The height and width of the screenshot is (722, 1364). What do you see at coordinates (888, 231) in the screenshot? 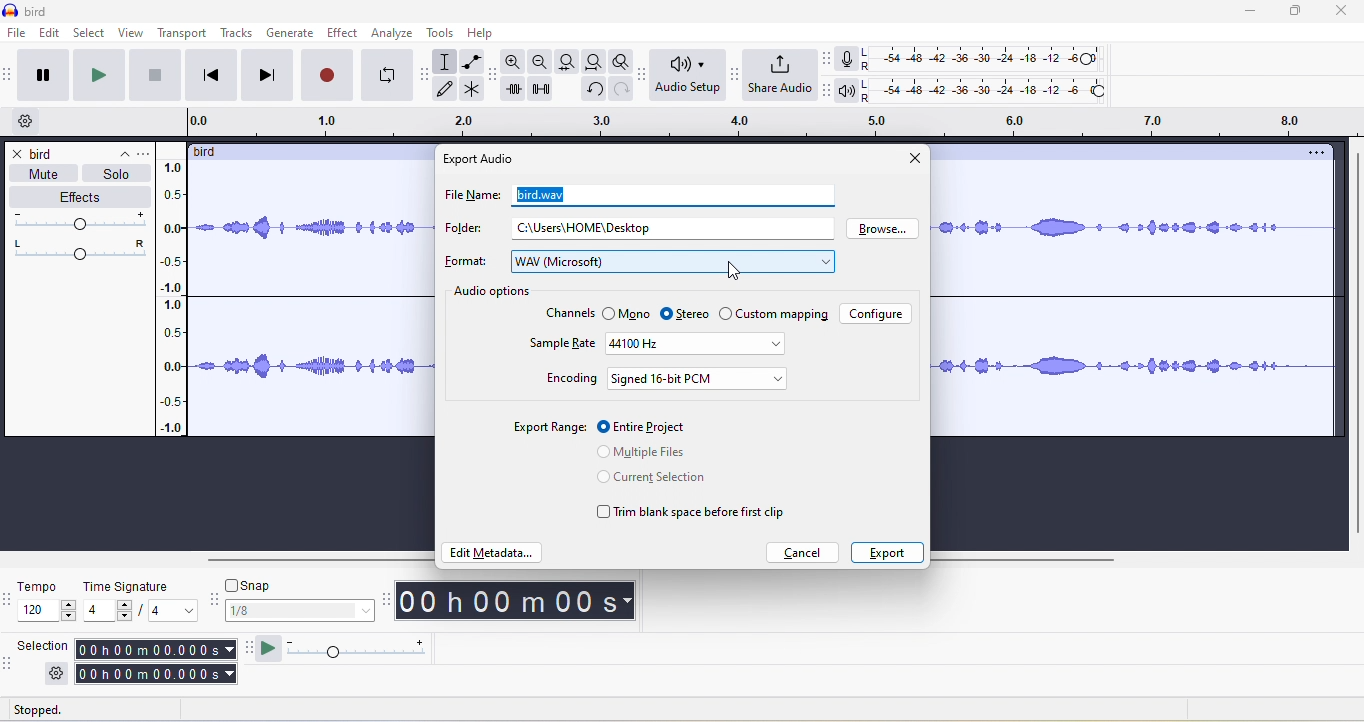
I see `browse` at bounding box center [888, 231].